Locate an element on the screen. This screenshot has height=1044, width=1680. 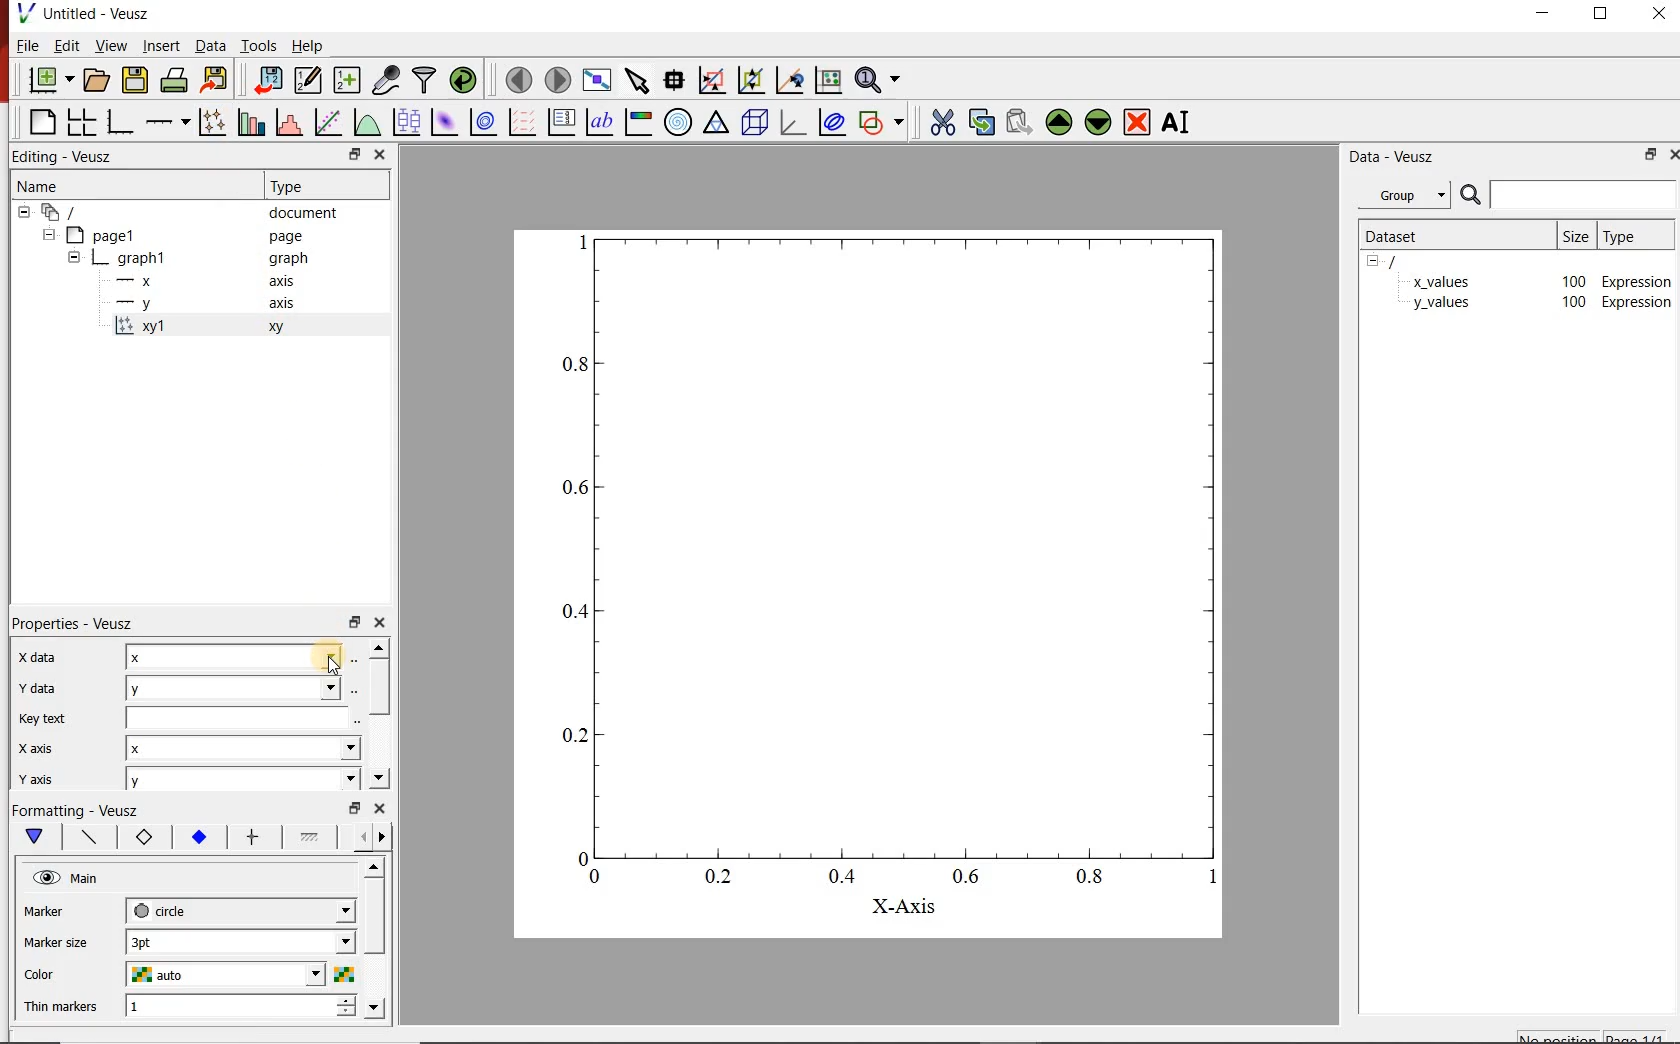
page is located at coordinates (284, 234).